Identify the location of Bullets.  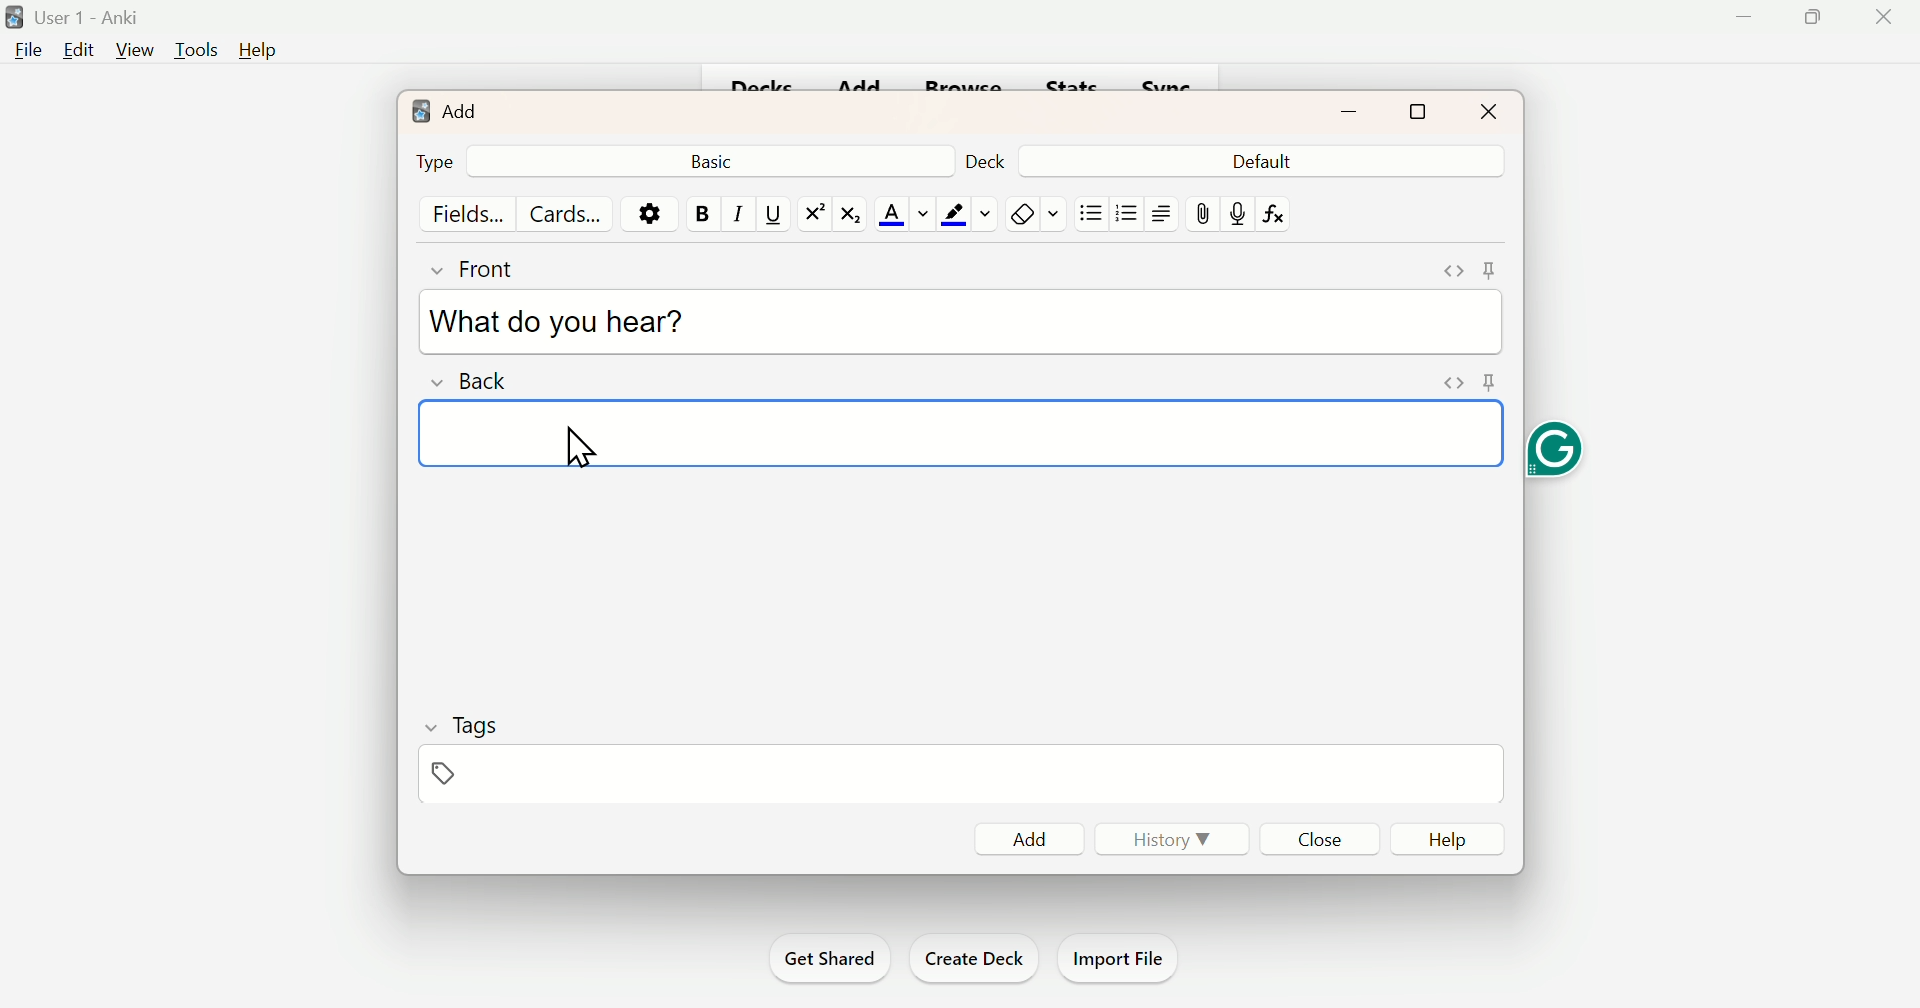
(1126, 217).